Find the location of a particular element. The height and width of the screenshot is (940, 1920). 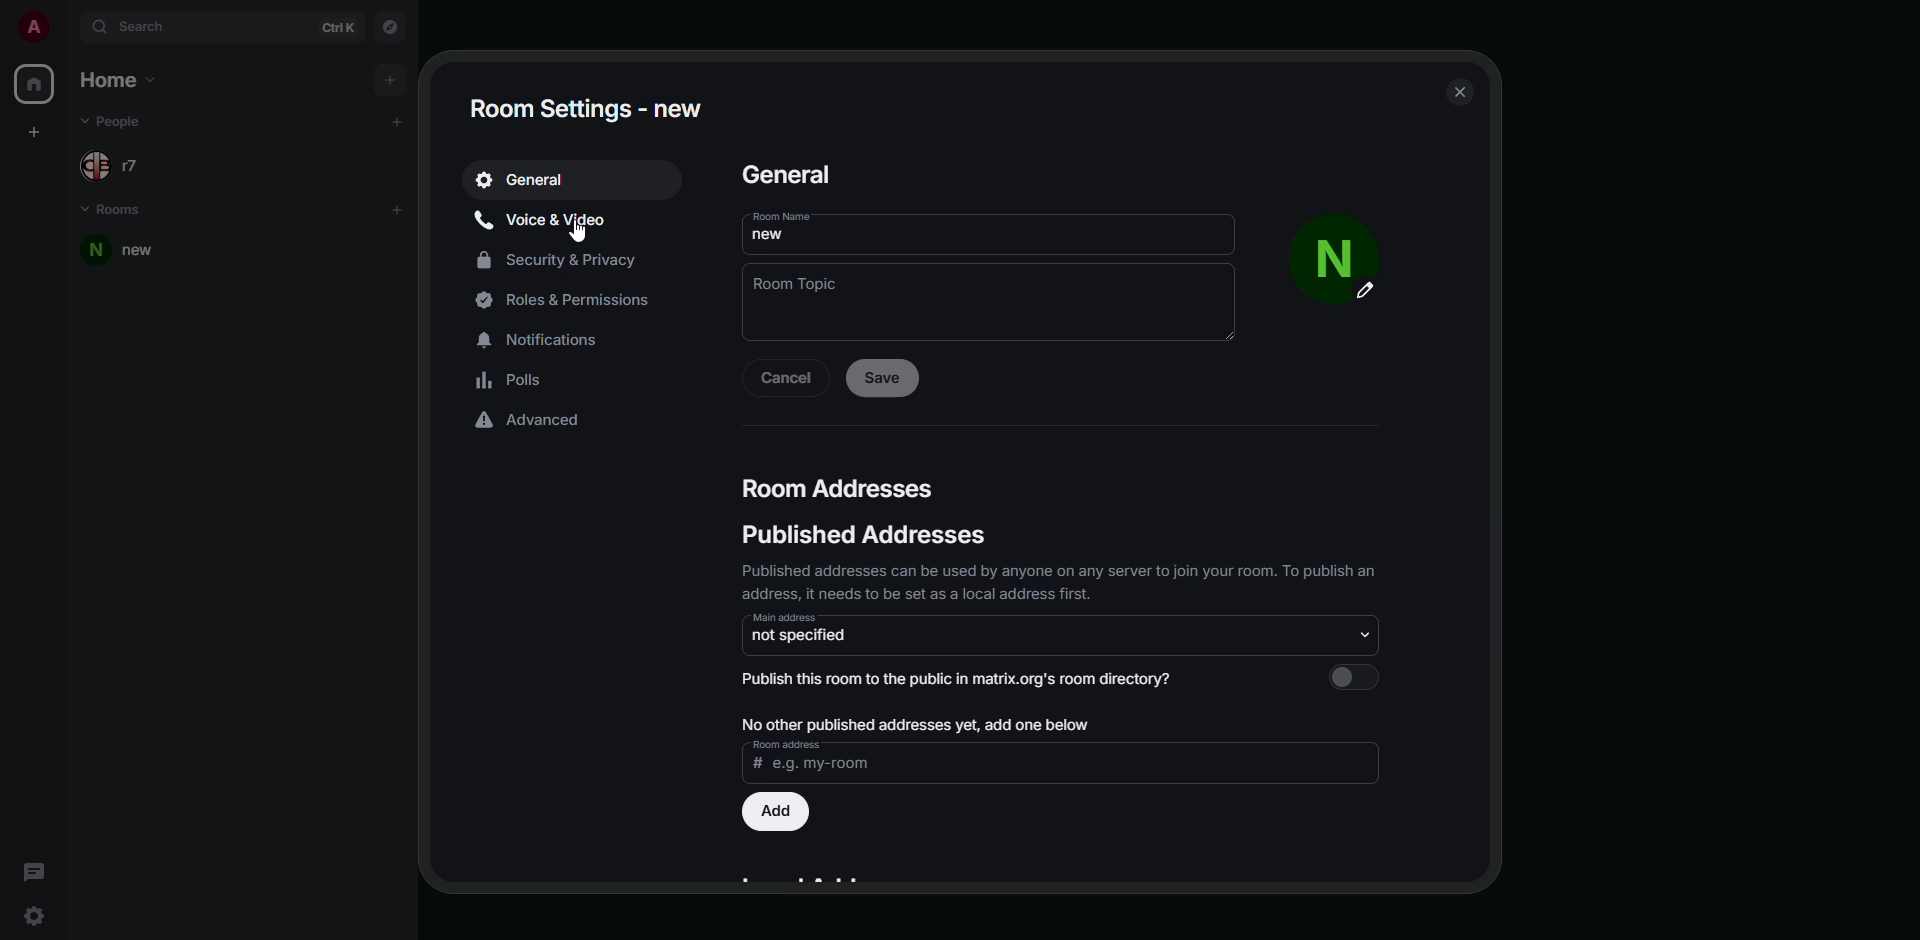

profile is located at coordinates (33, 28).